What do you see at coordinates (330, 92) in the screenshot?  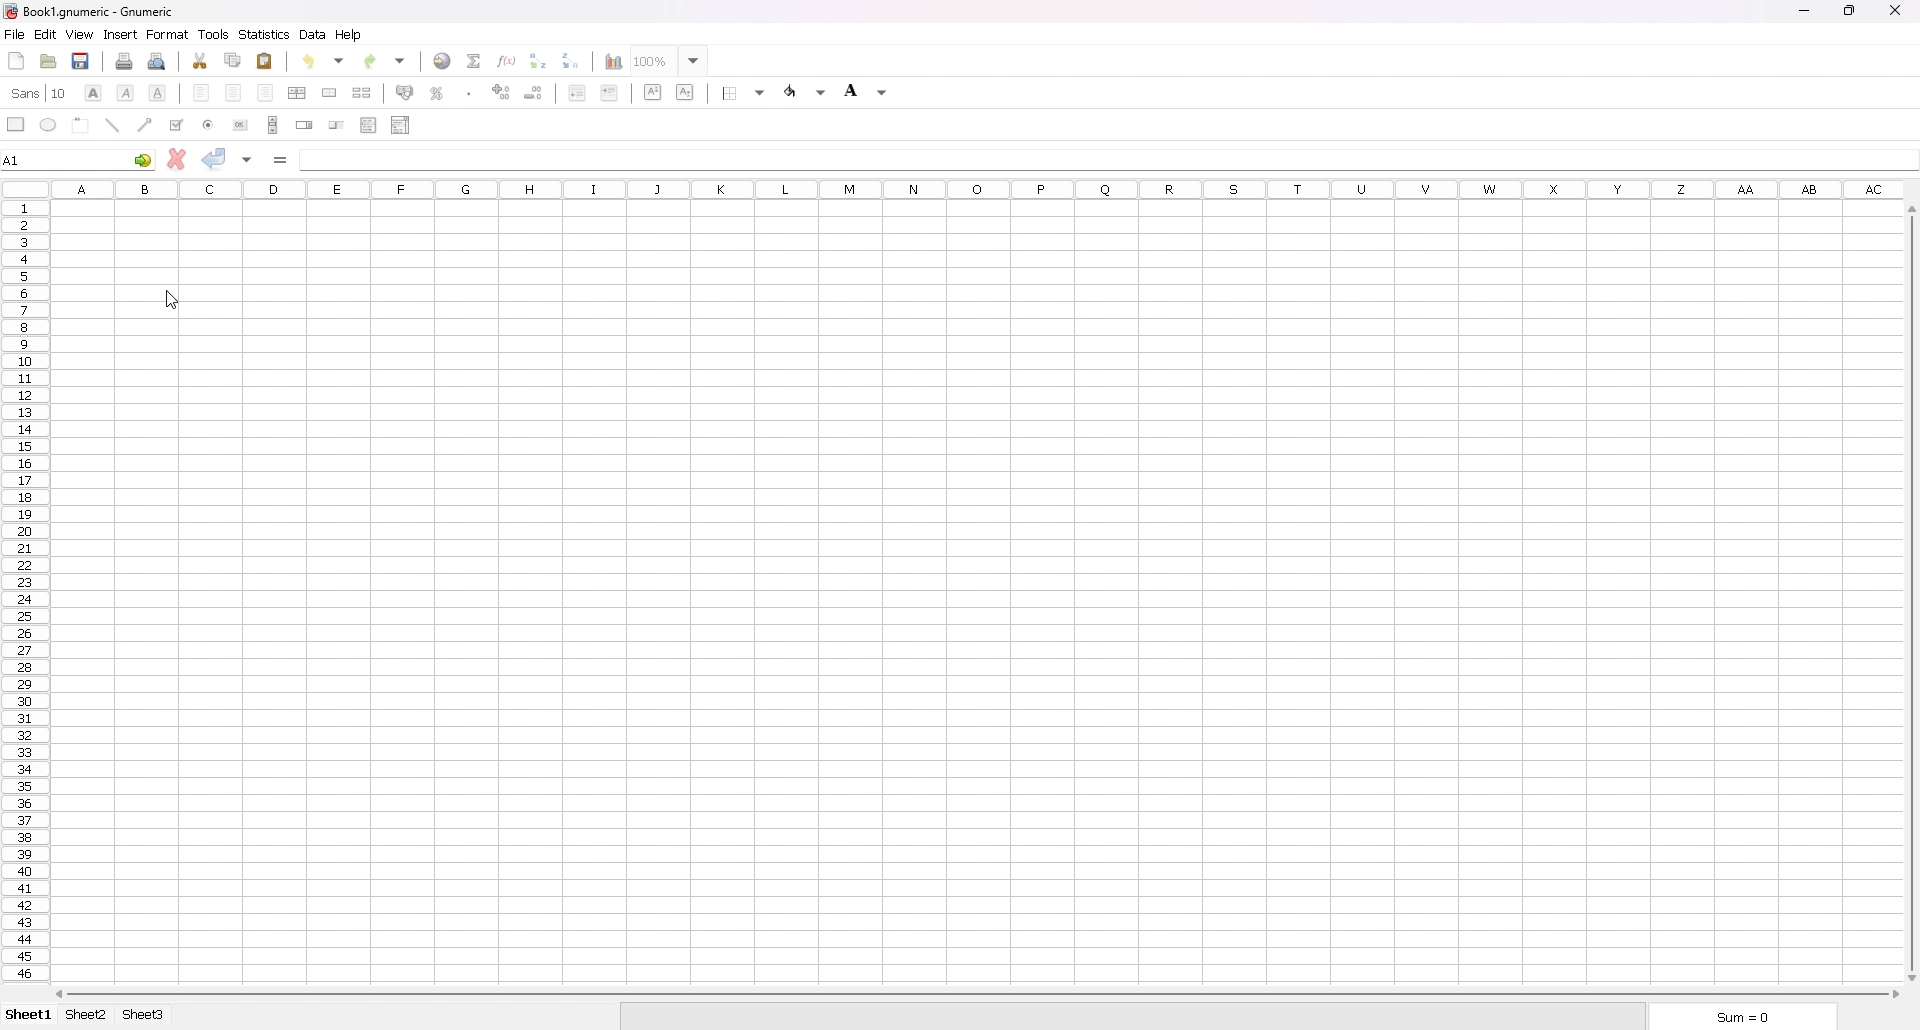 I see `merge cells` at bounding box center [330, 92].